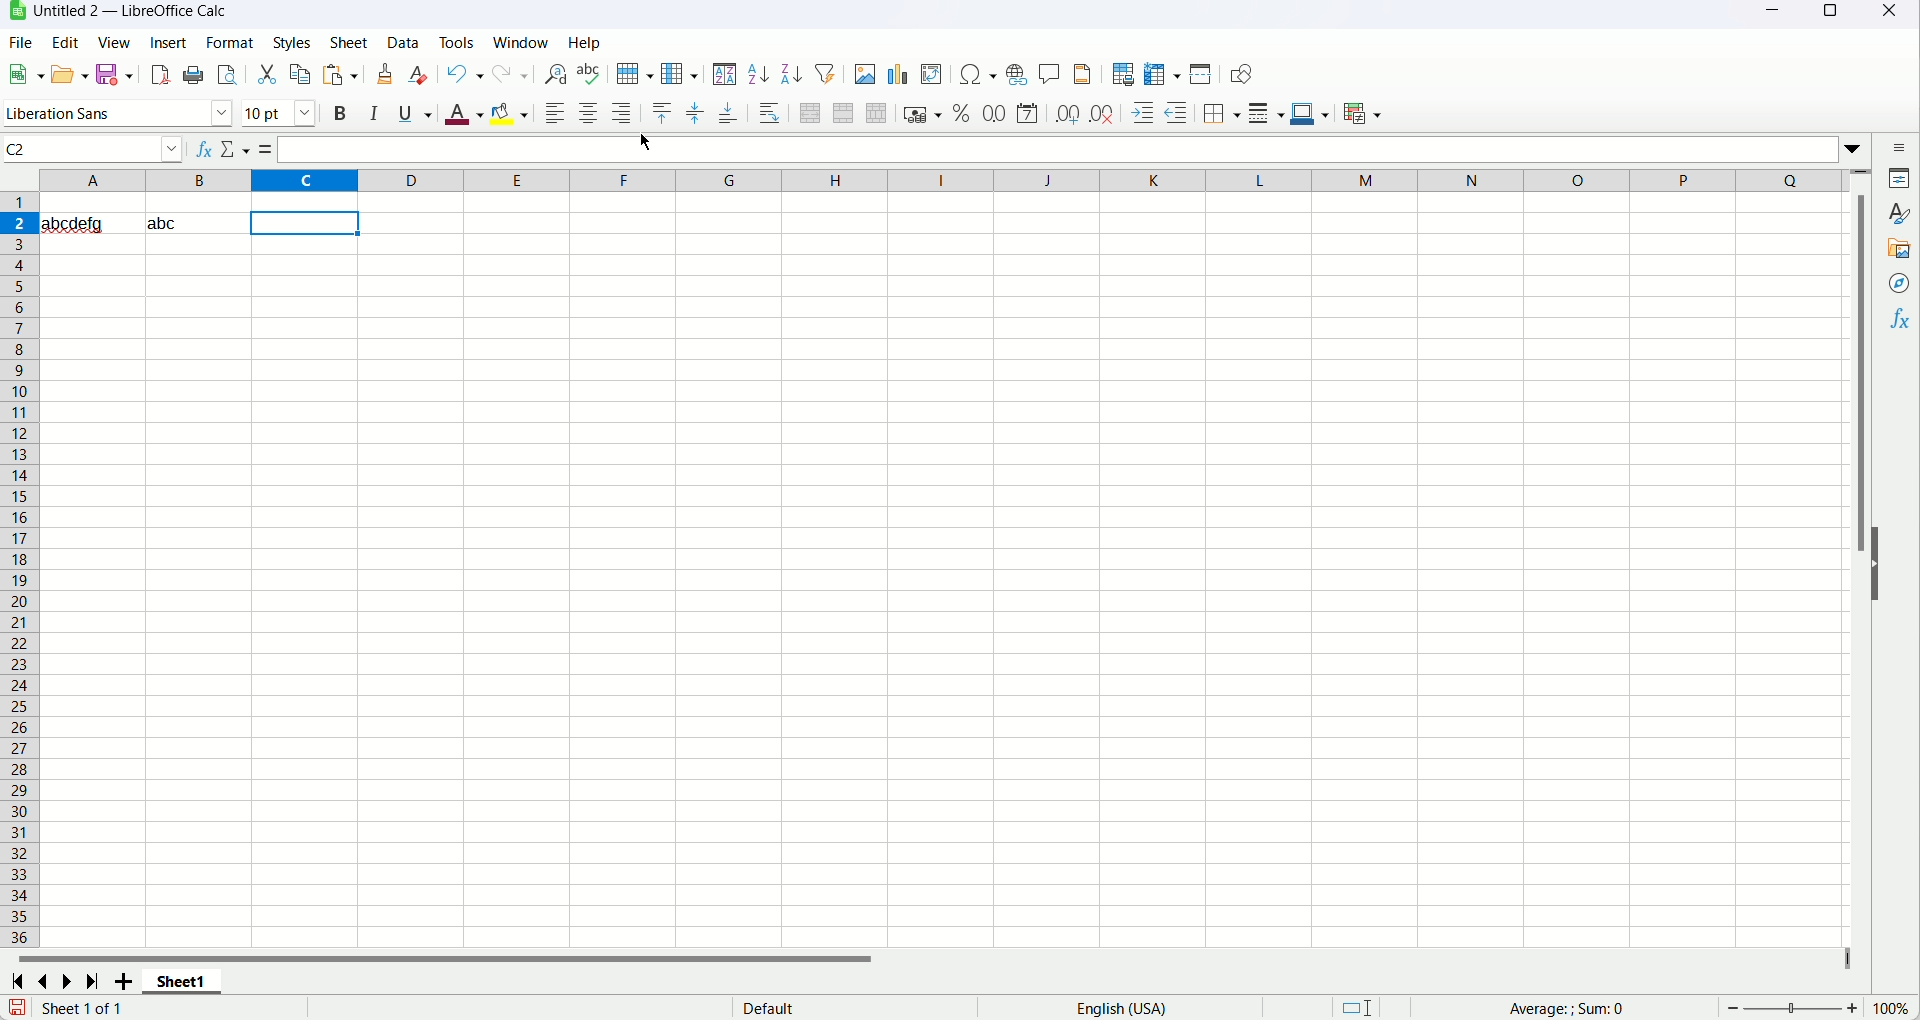 This screenshot has height=1020, width=1920. What do you see at coordinates (69, 72) in the screenshot?
I see `open` at bounding box center [69, 72].